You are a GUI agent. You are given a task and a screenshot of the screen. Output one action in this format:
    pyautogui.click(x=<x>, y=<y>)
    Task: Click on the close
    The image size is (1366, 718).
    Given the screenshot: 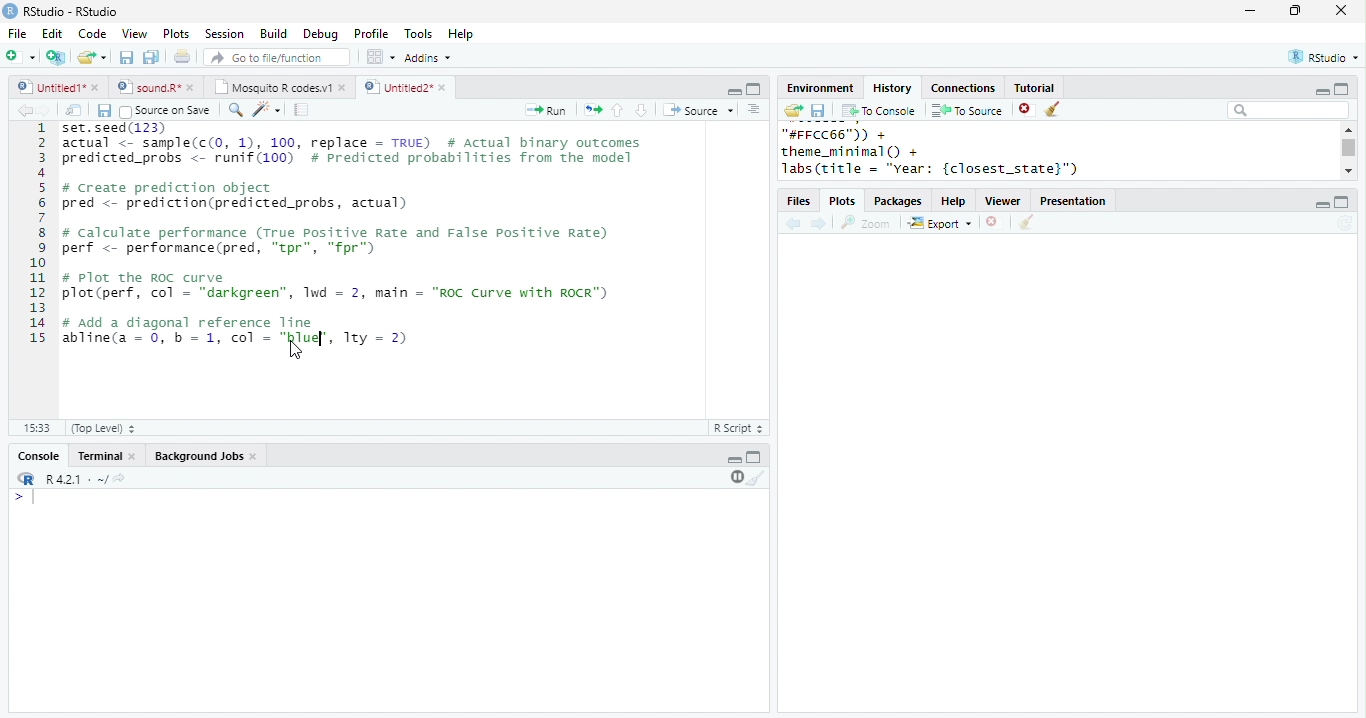 What is the action you would take?
    pyautogui.click(x=445, y=88)
    